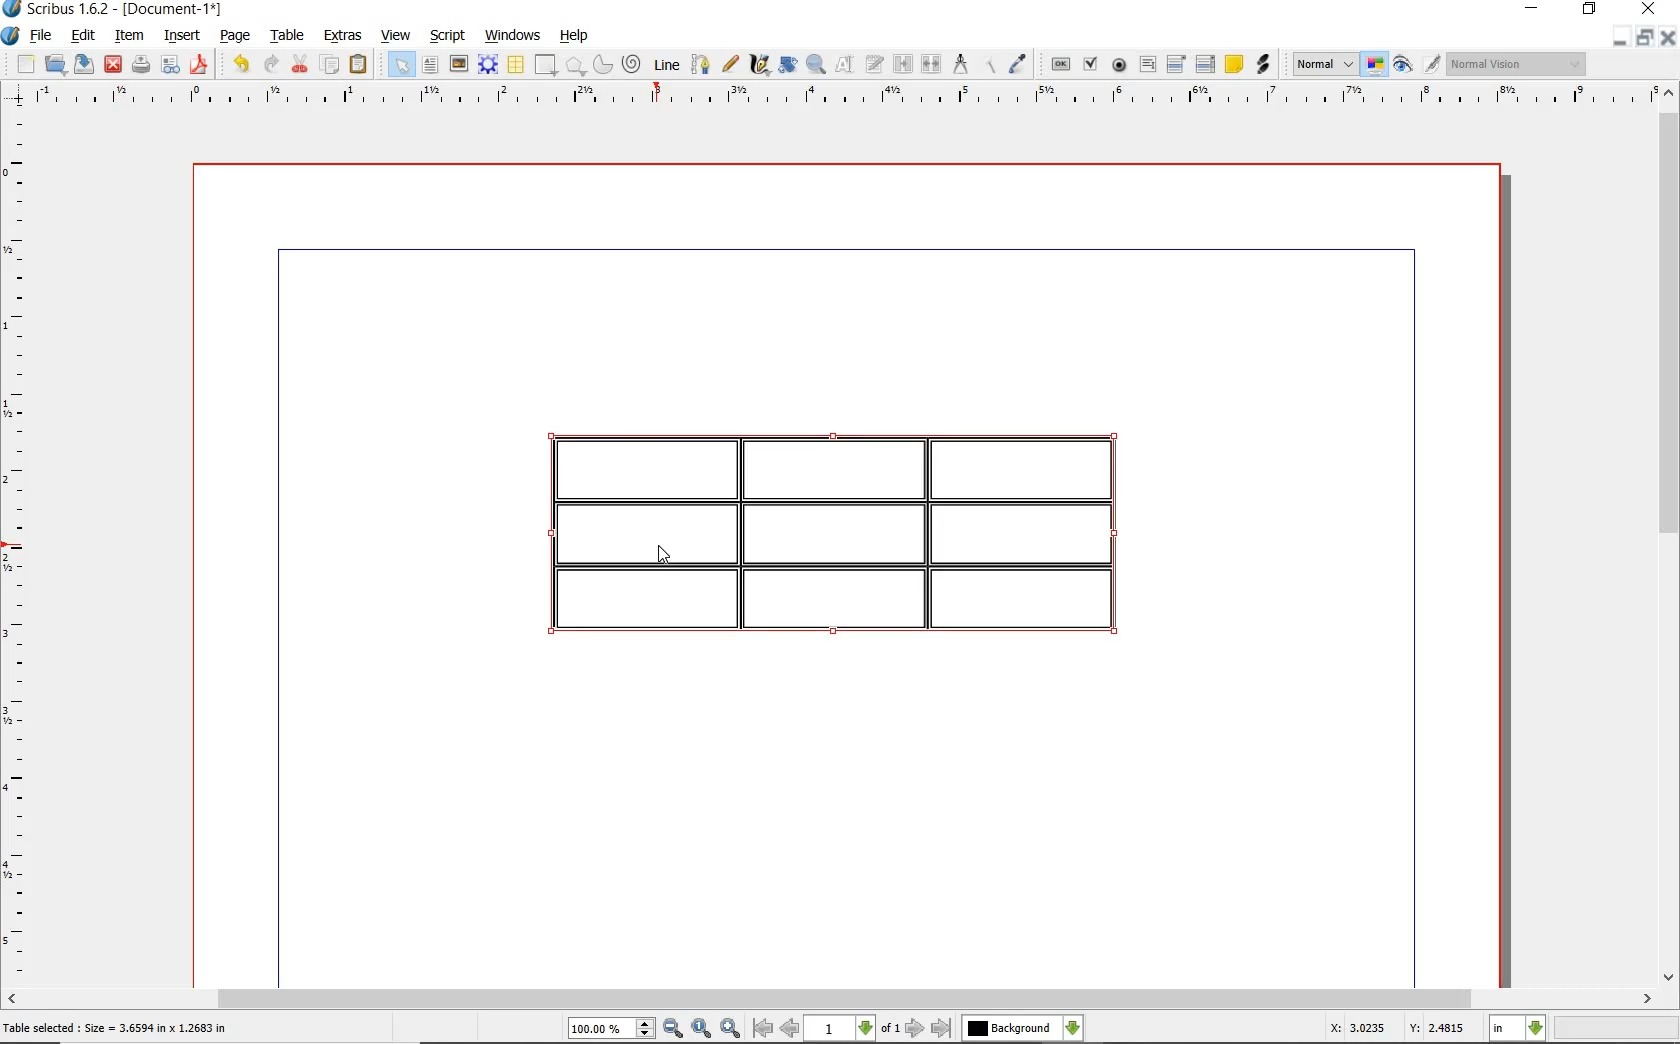 This screenshot has width=1680, height=1044. I want to click on edit content of frame, so click(845, 65).